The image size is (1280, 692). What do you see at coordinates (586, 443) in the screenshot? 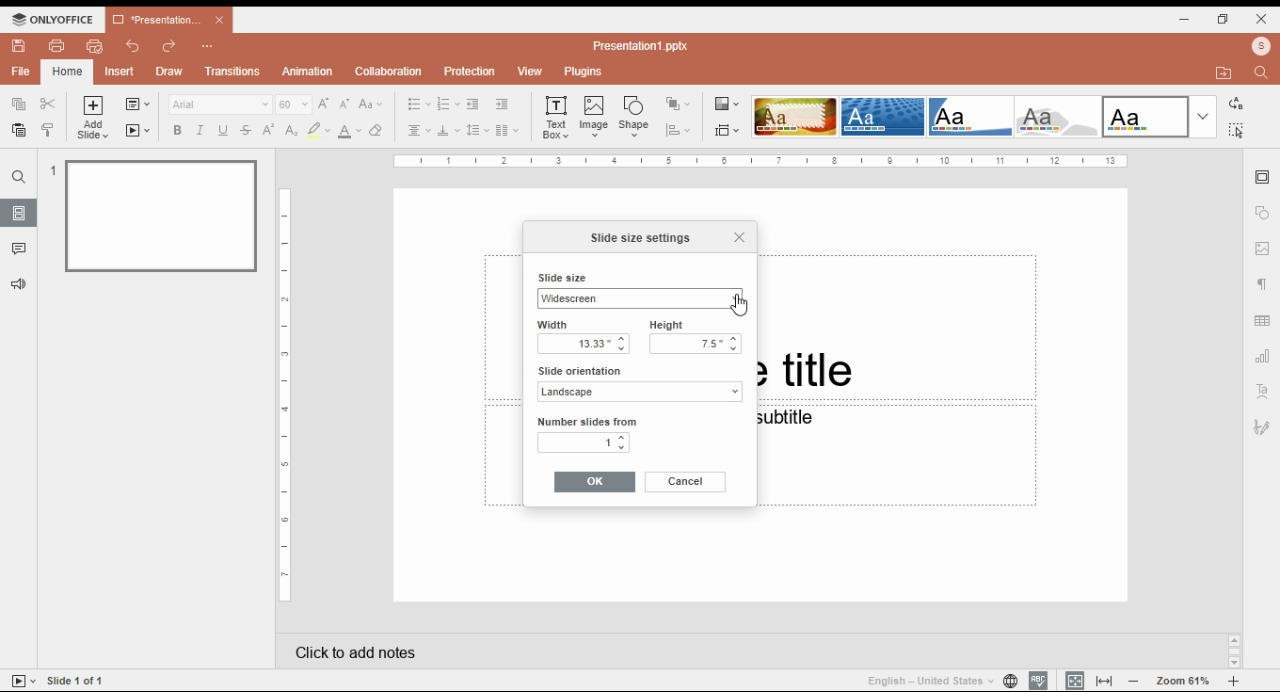
I see `1` at bounding box center [586, 443].